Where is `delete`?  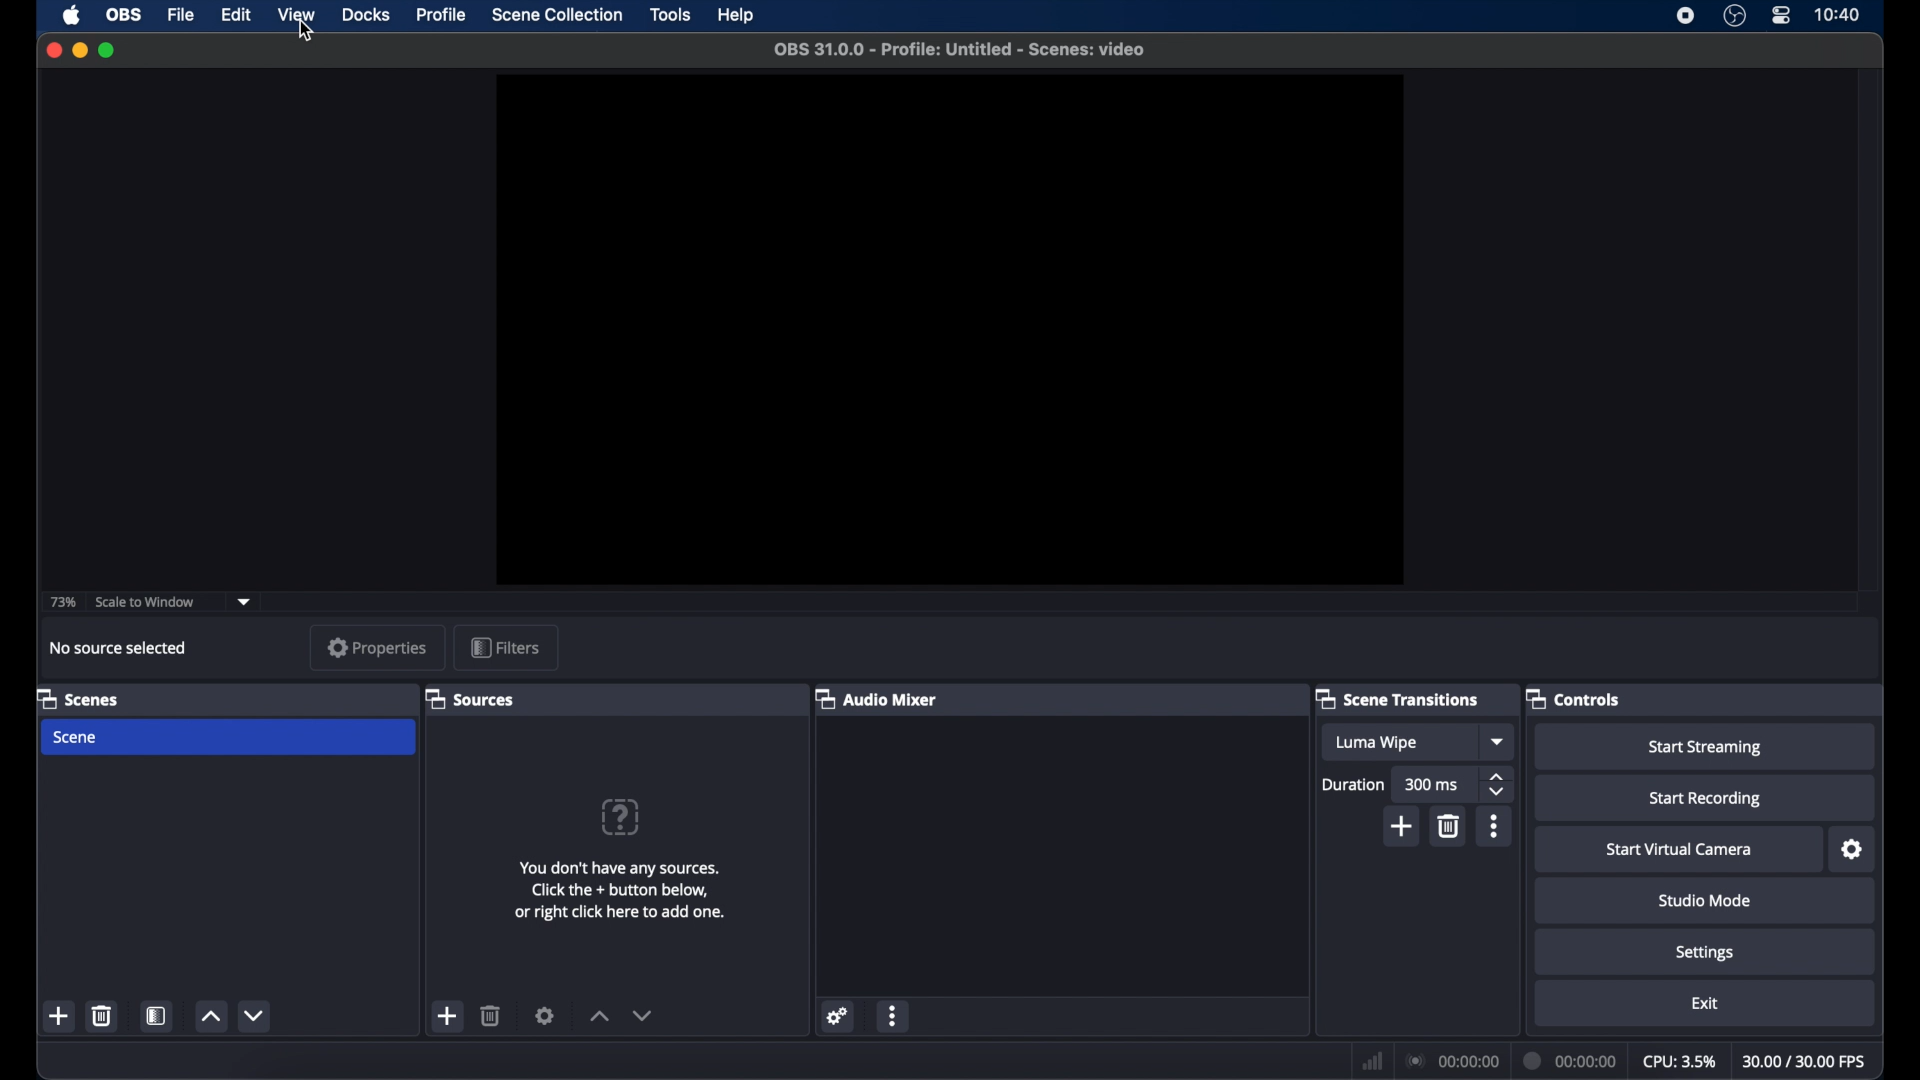
delete is located at coordinates (492, 1015).